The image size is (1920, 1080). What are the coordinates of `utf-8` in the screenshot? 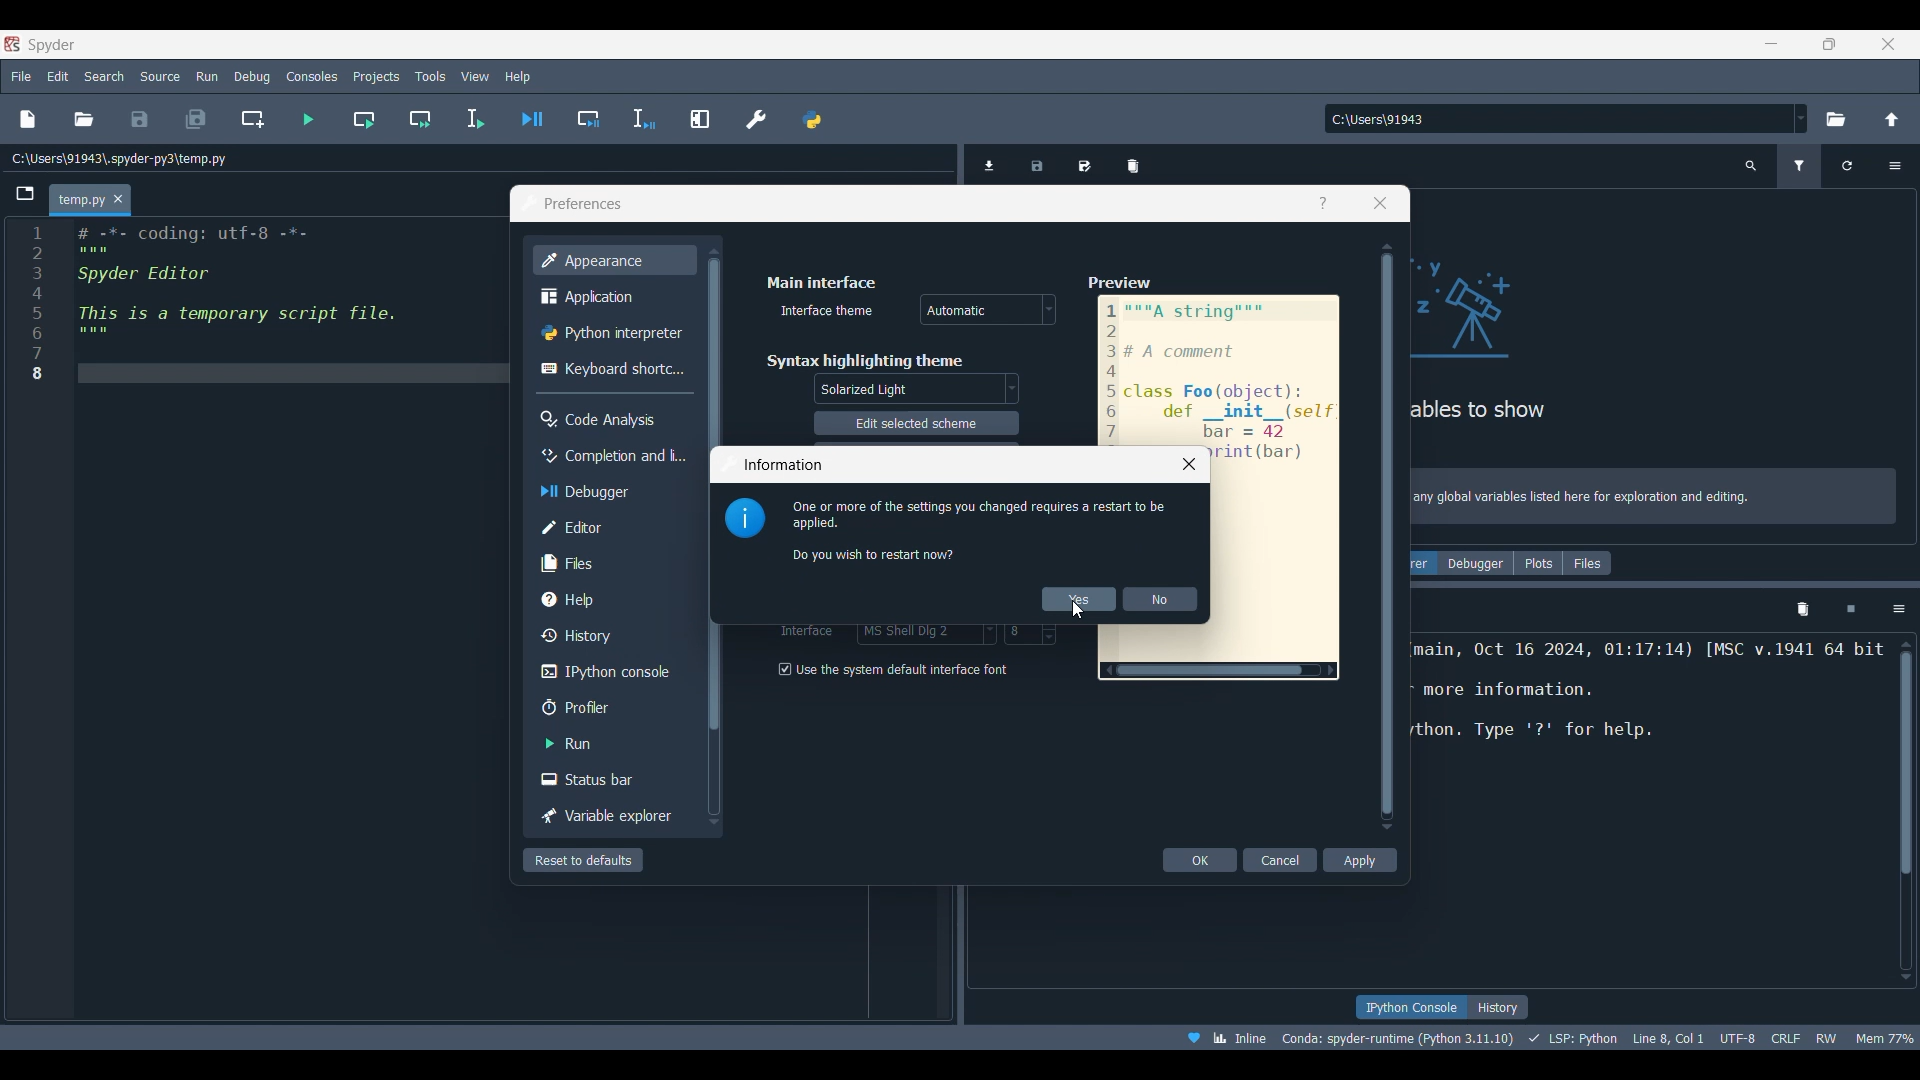 It's located at (1736, 1037).